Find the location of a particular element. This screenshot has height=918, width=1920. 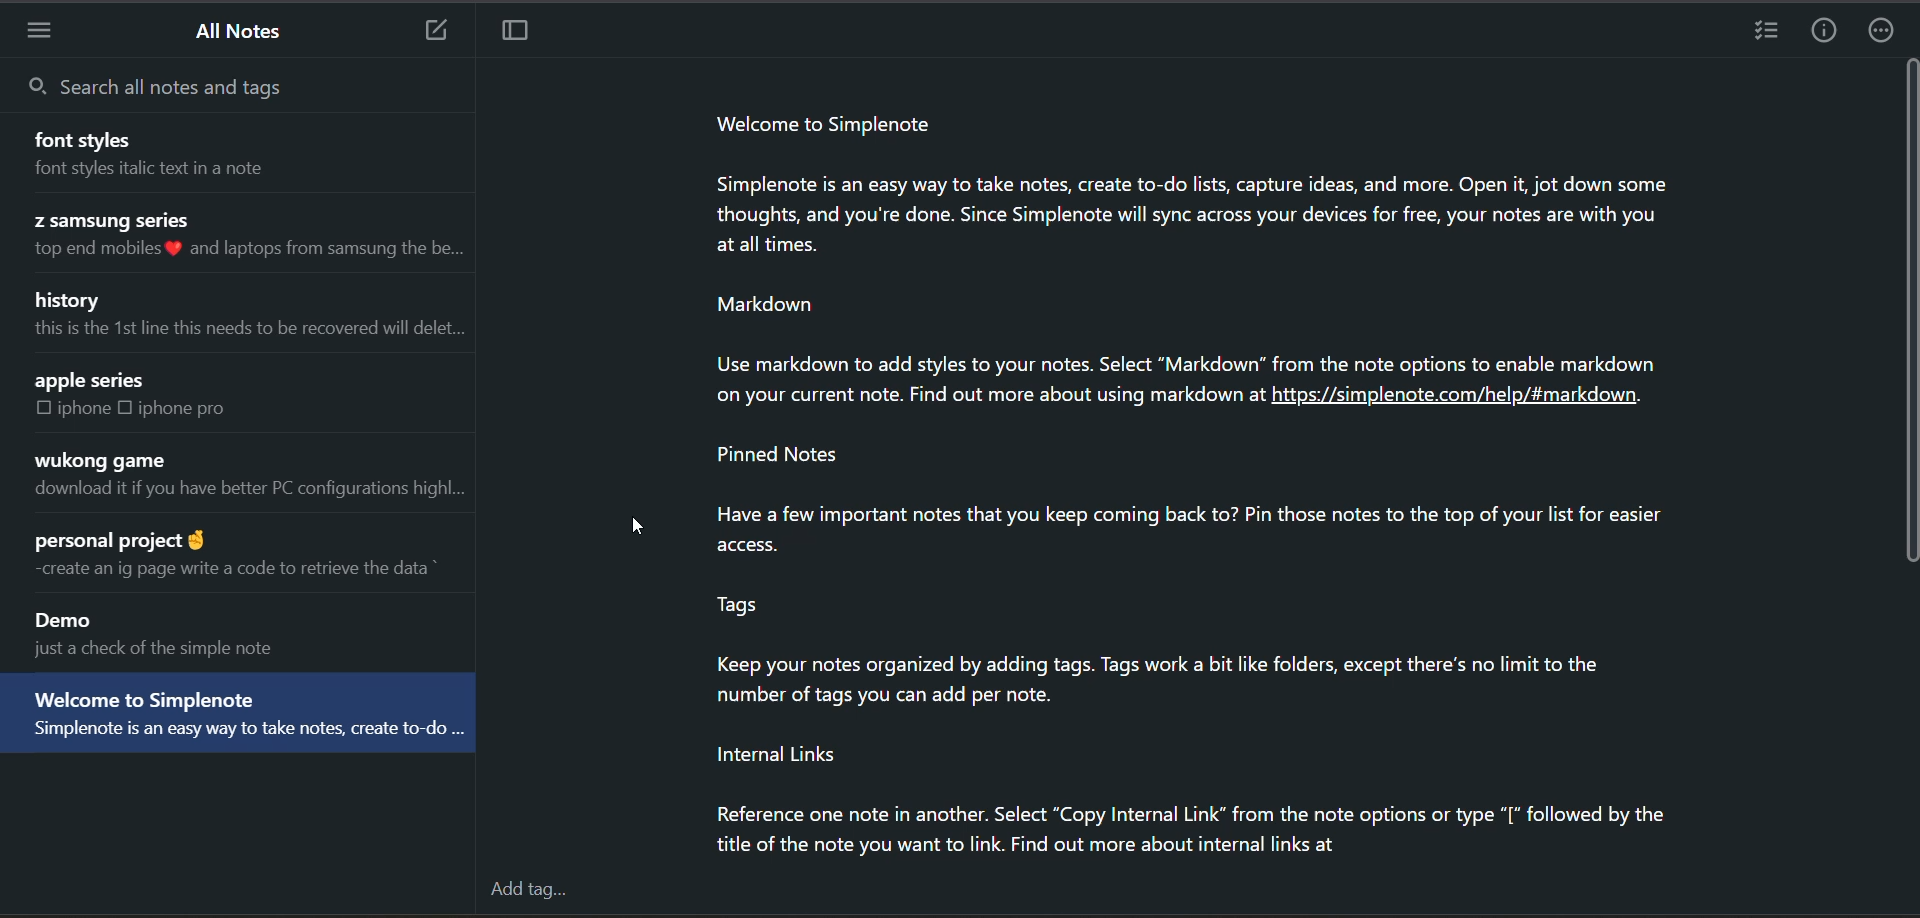

checkbox is located at coordinates (125, 410).